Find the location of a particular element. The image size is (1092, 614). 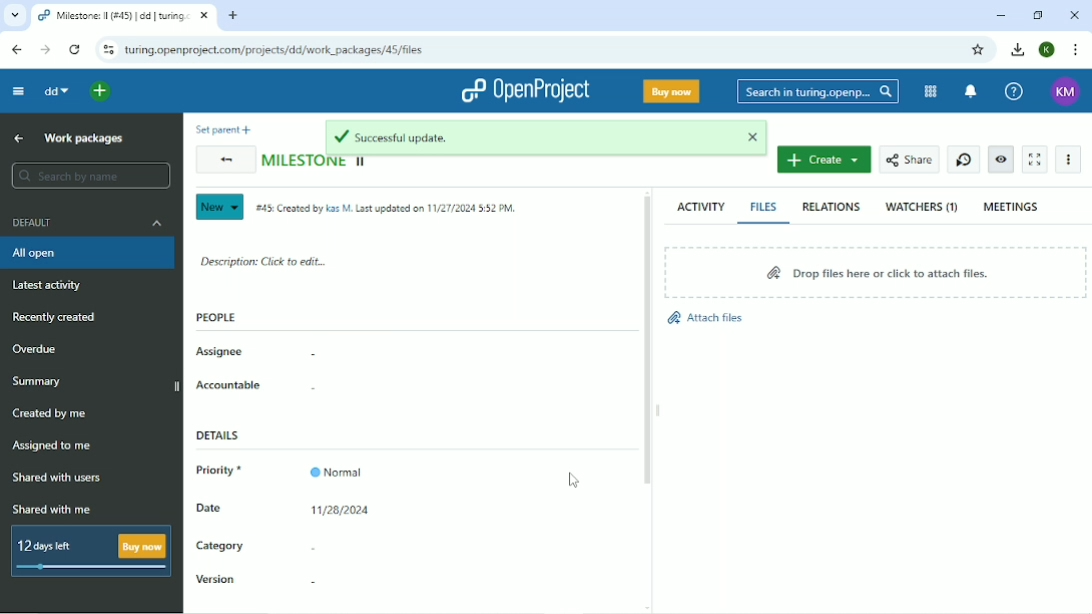

Create is located at coordinates (824, 159).